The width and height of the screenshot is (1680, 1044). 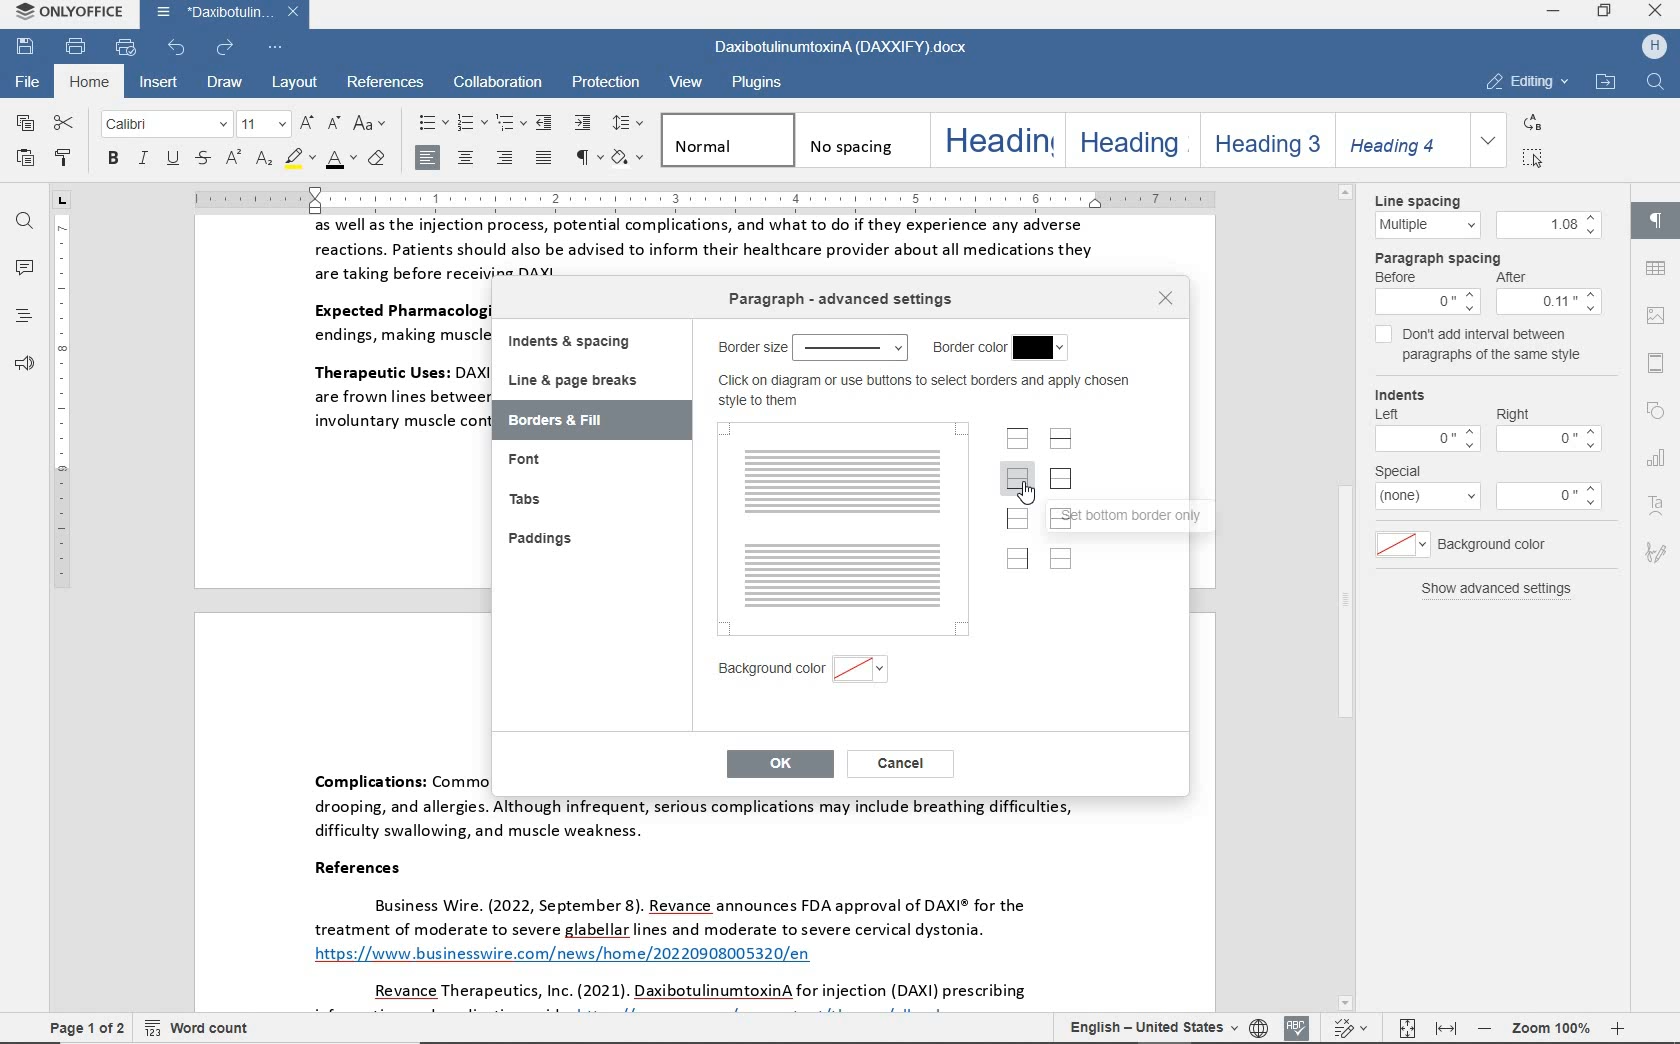 What do you see at coordinates (388, 83) in the screenshot?
I see `references` at bounding box center [388, 83].